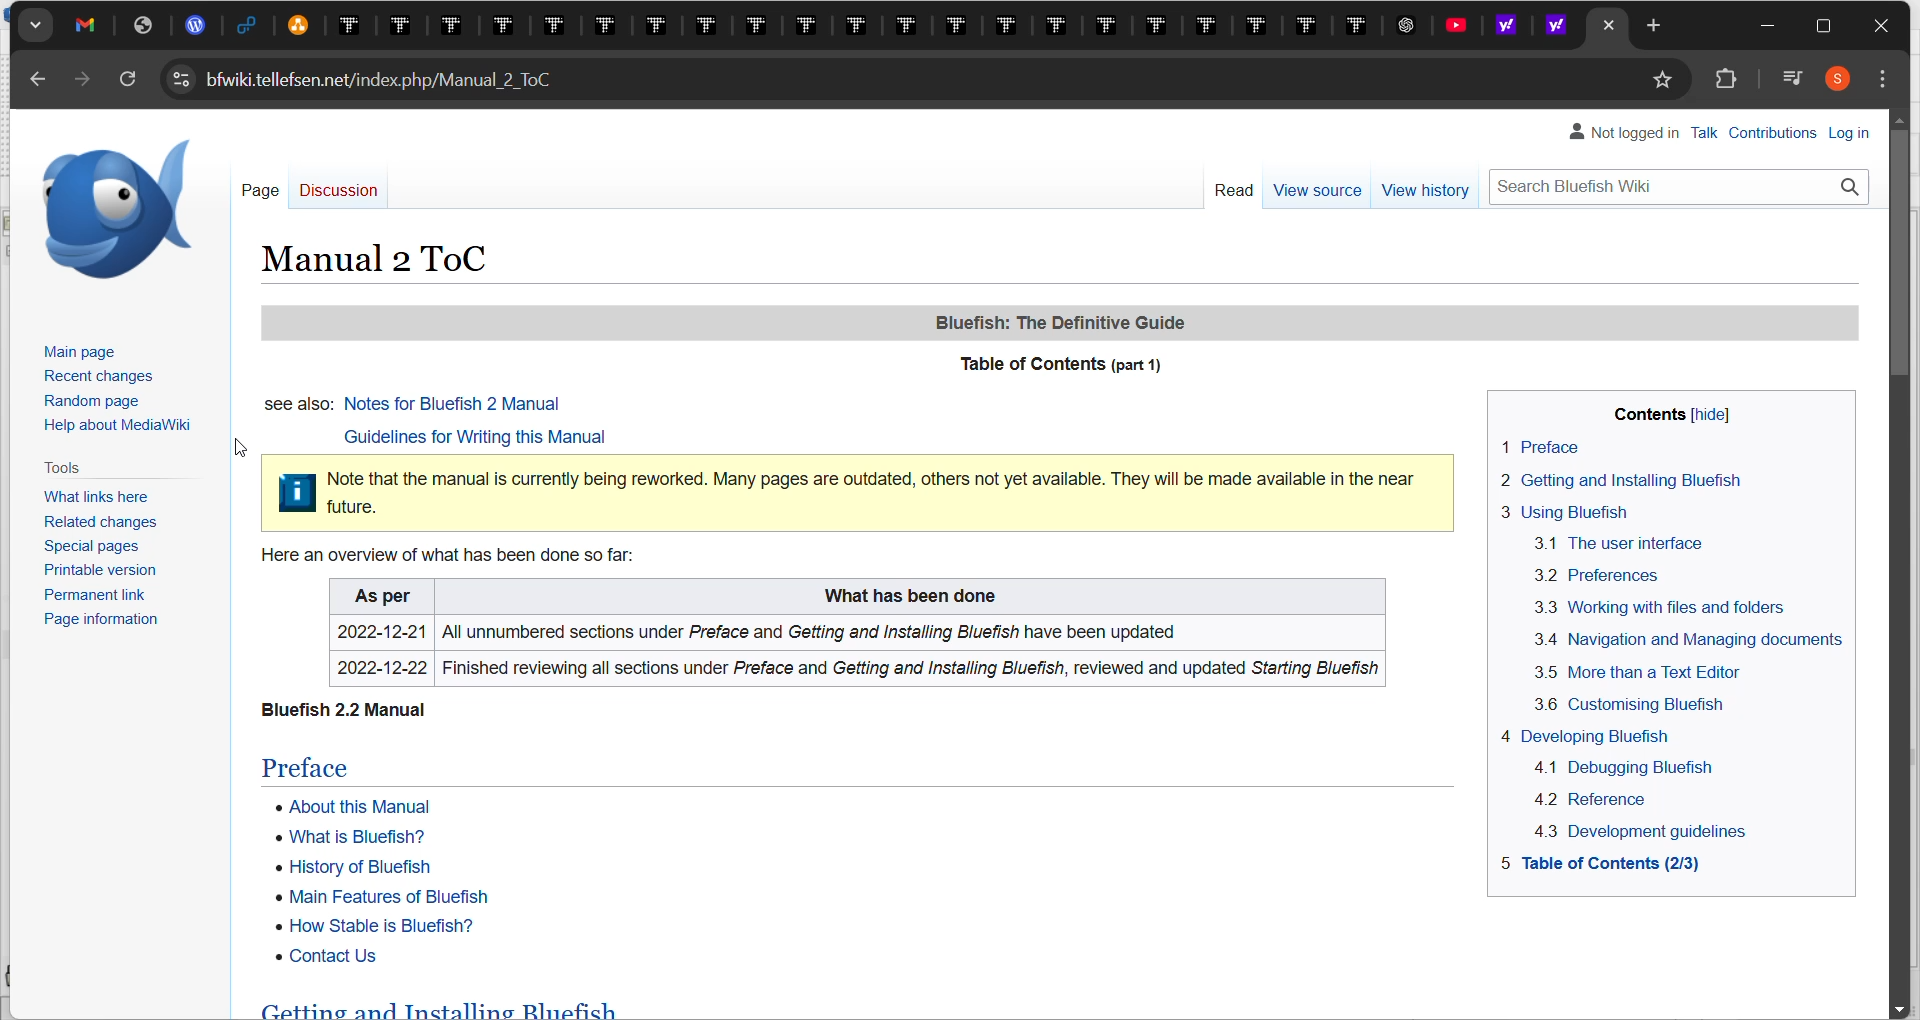 The height and width of the screenshot is (1020, 1920). Describe the element at coordinates (1656, 25) in the screenshot. I see `new tab` at that location.